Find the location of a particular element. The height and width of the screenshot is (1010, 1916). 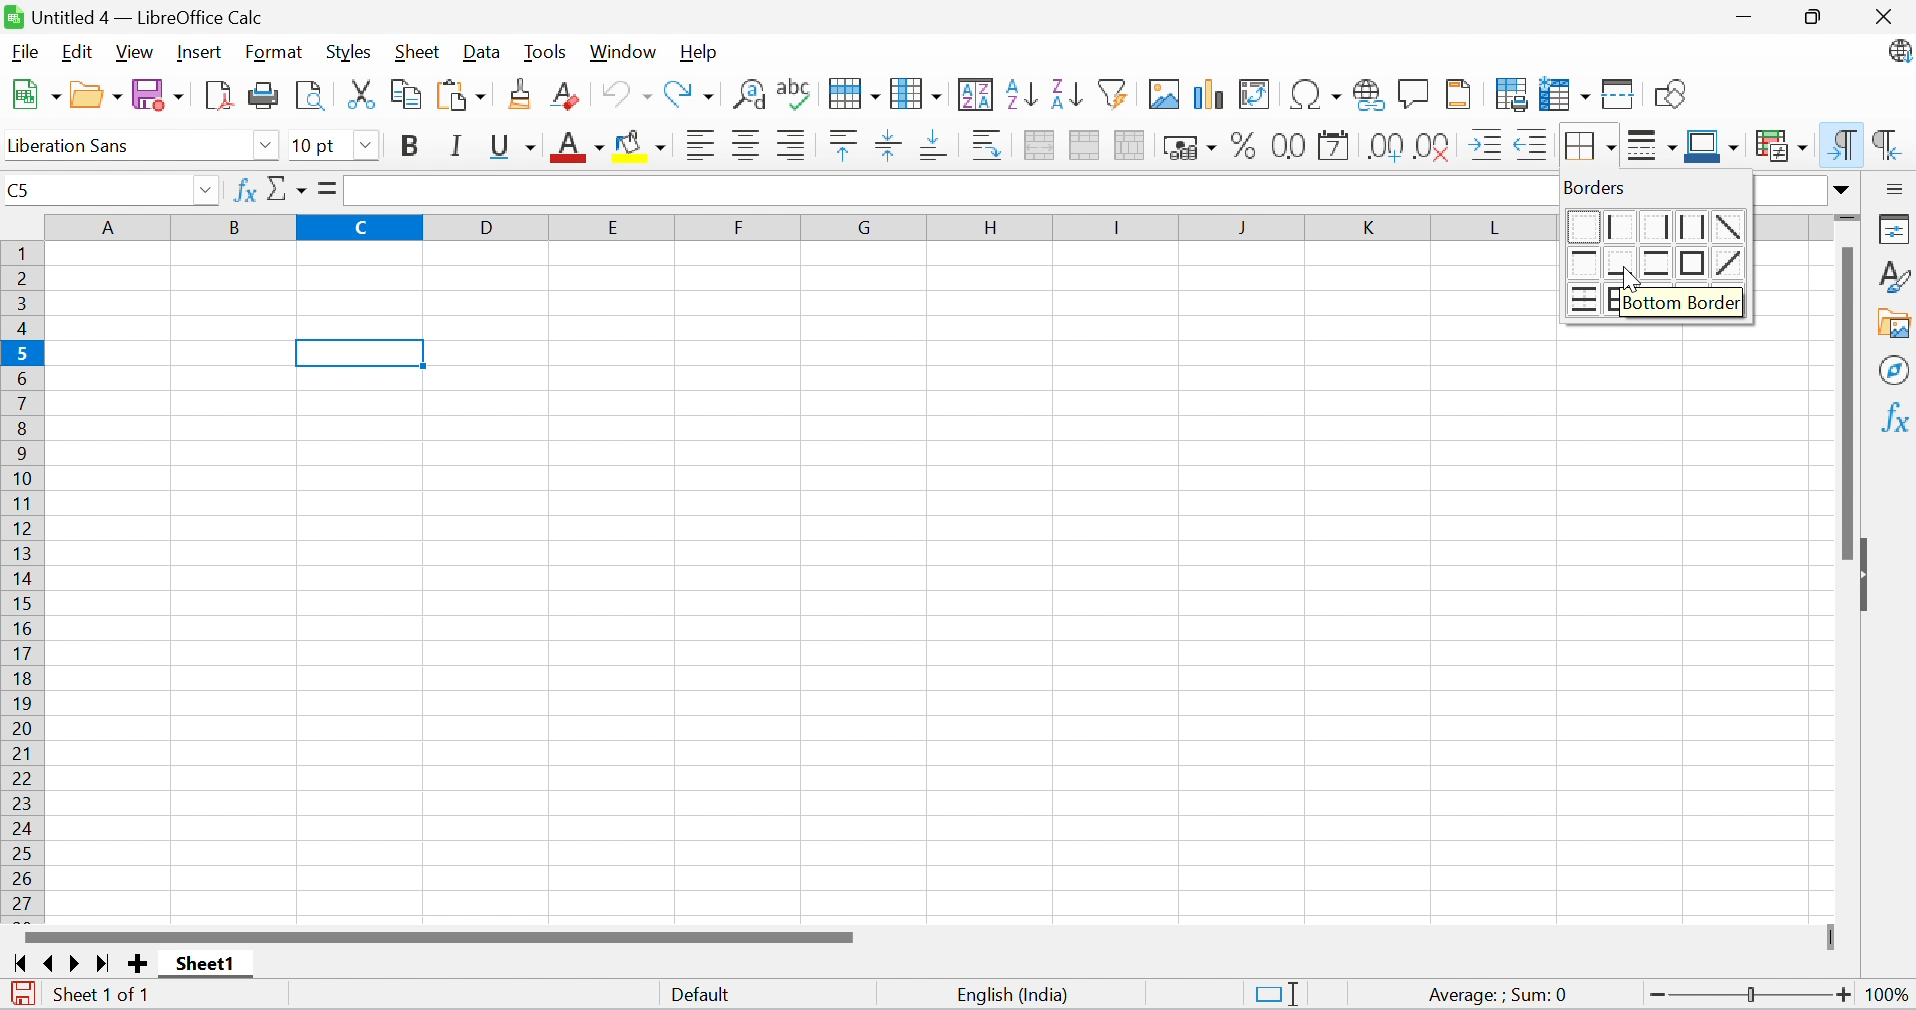

Drop down is located at coordinates (205, 192).